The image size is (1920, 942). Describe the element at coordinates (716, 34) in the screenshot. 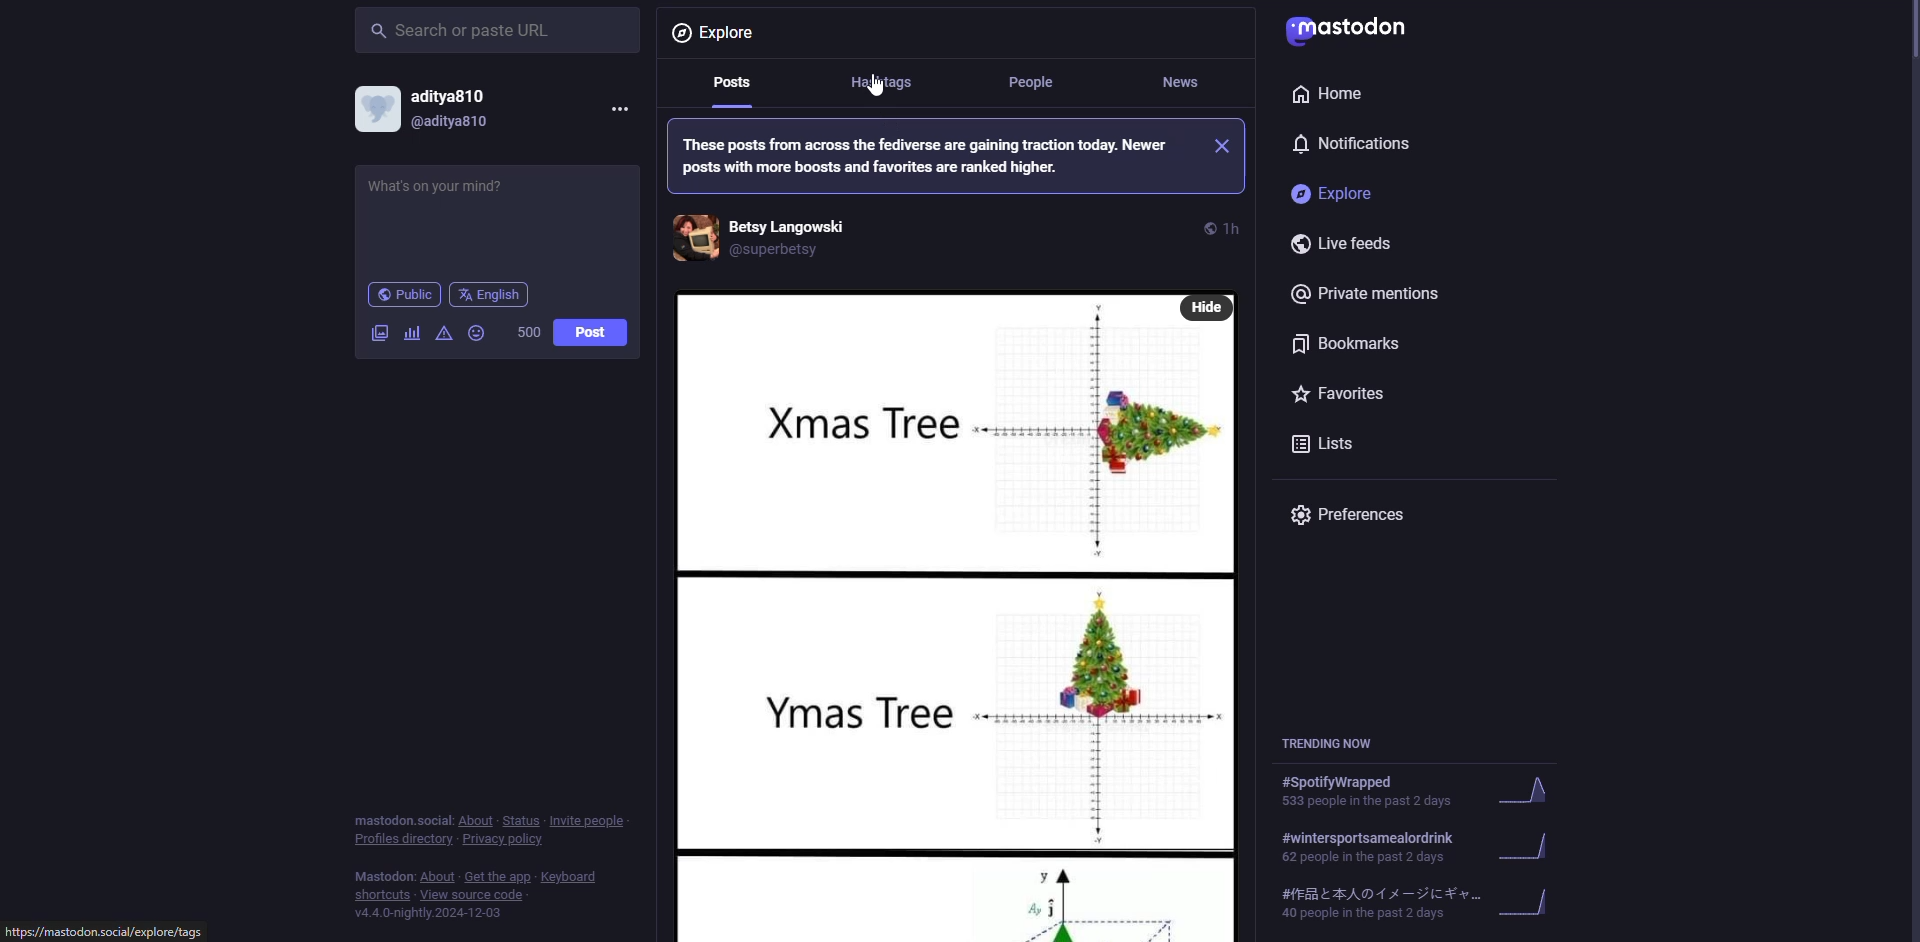

I see `explore` at that location.